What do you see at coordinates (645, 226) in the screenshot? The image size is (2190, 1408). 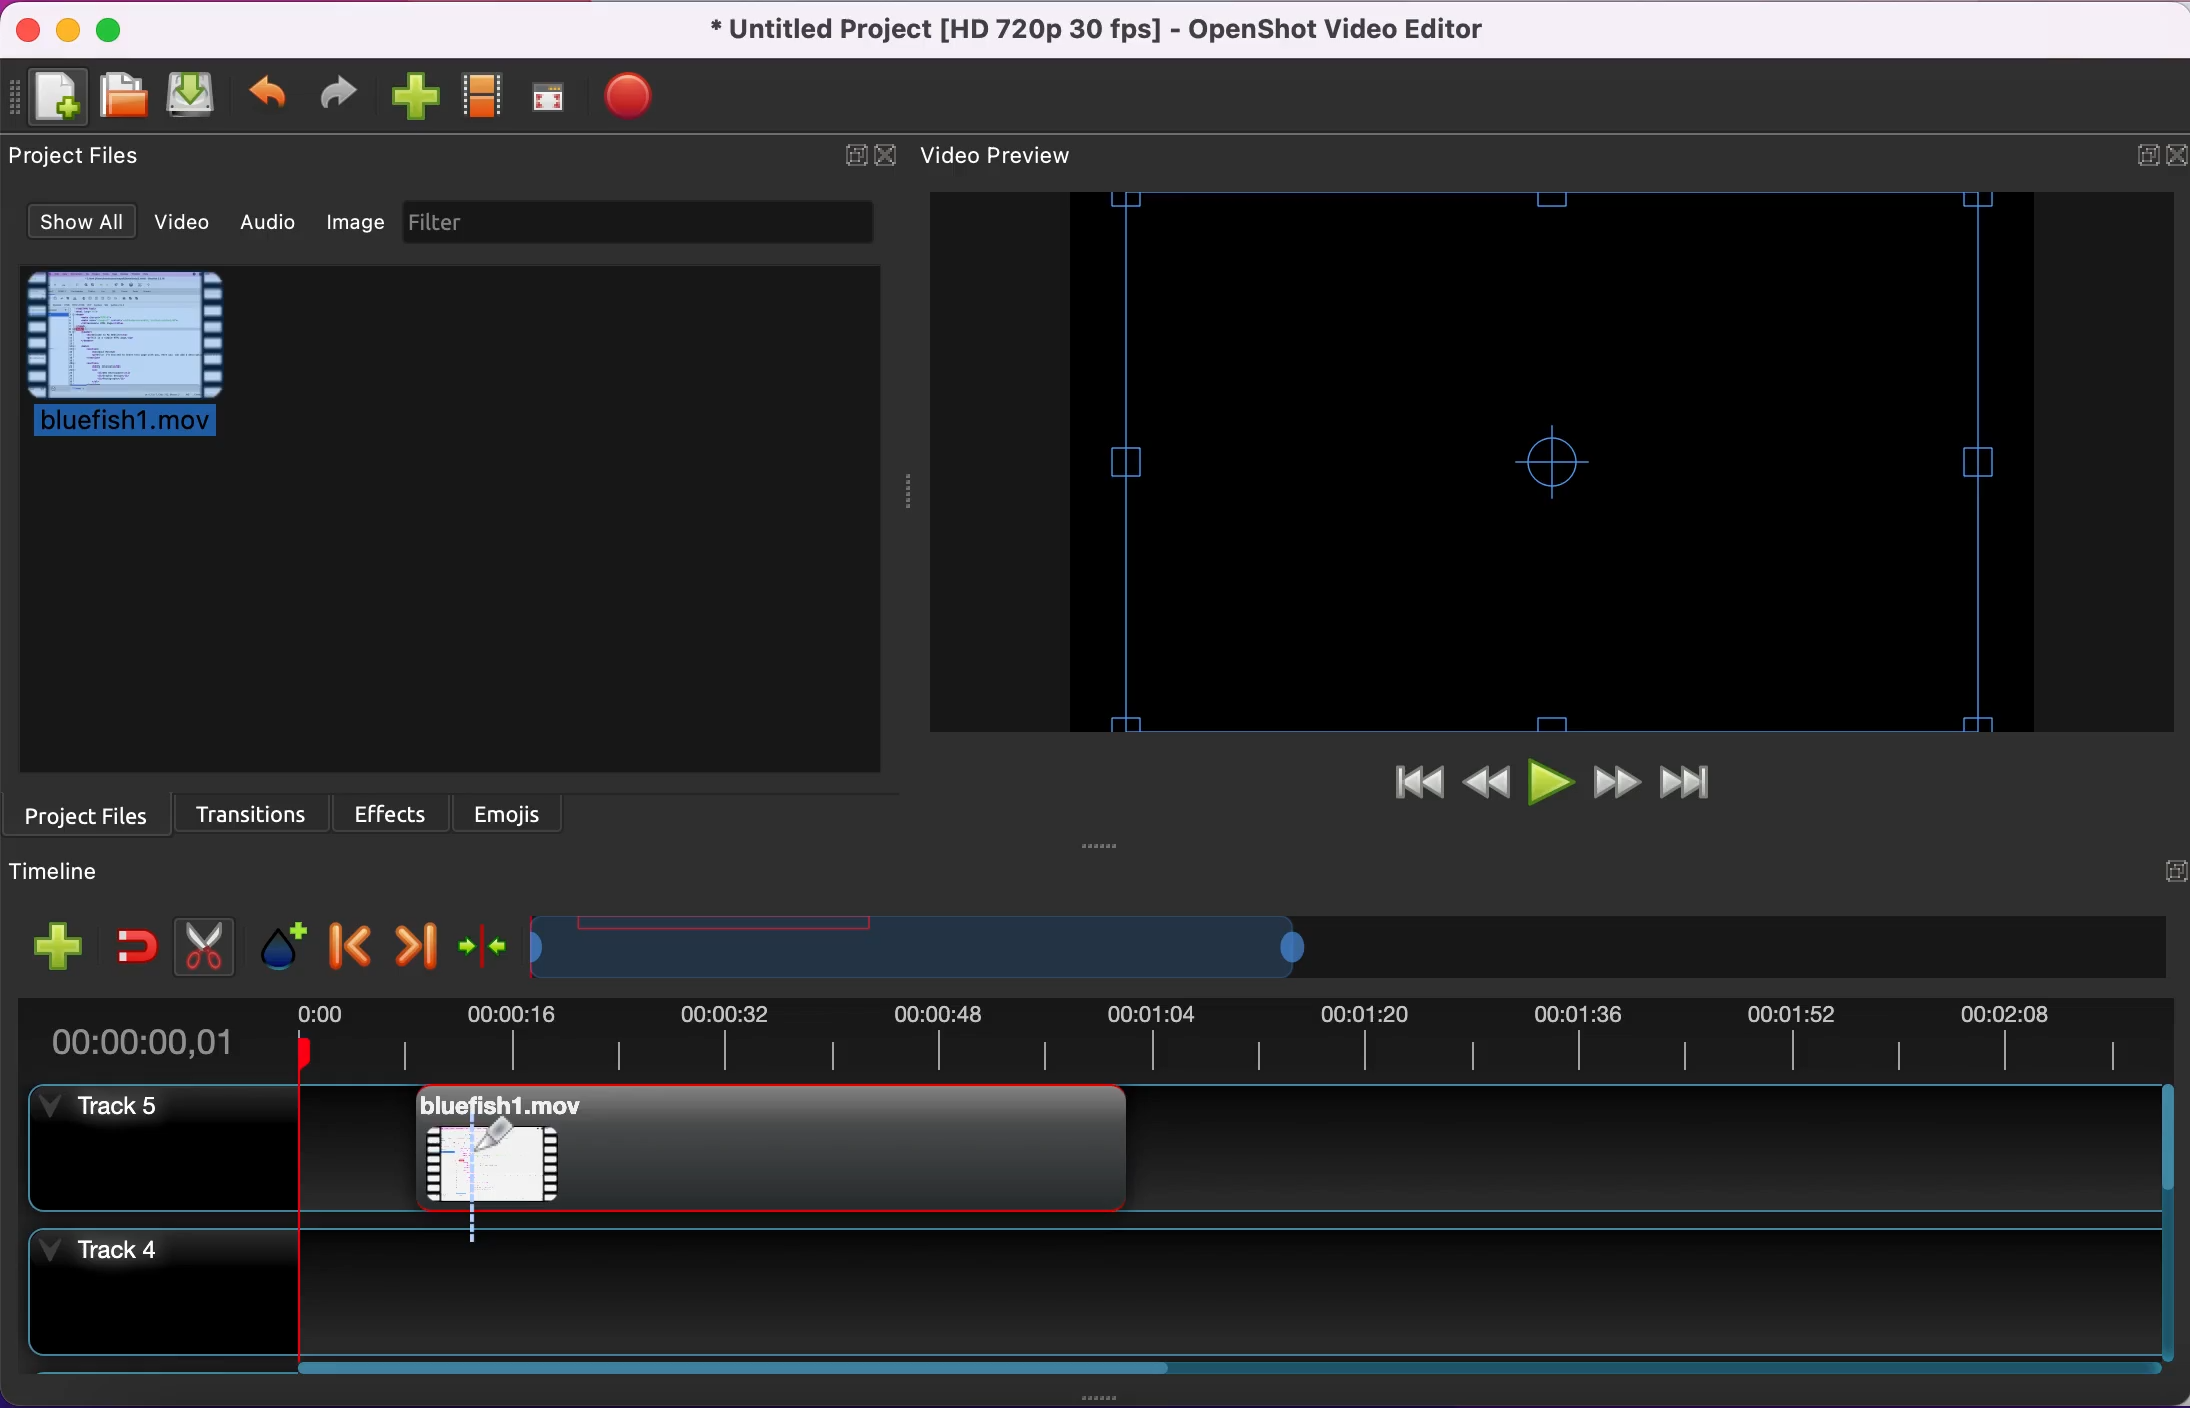 I see `filter` at bounding box center [645, 226].